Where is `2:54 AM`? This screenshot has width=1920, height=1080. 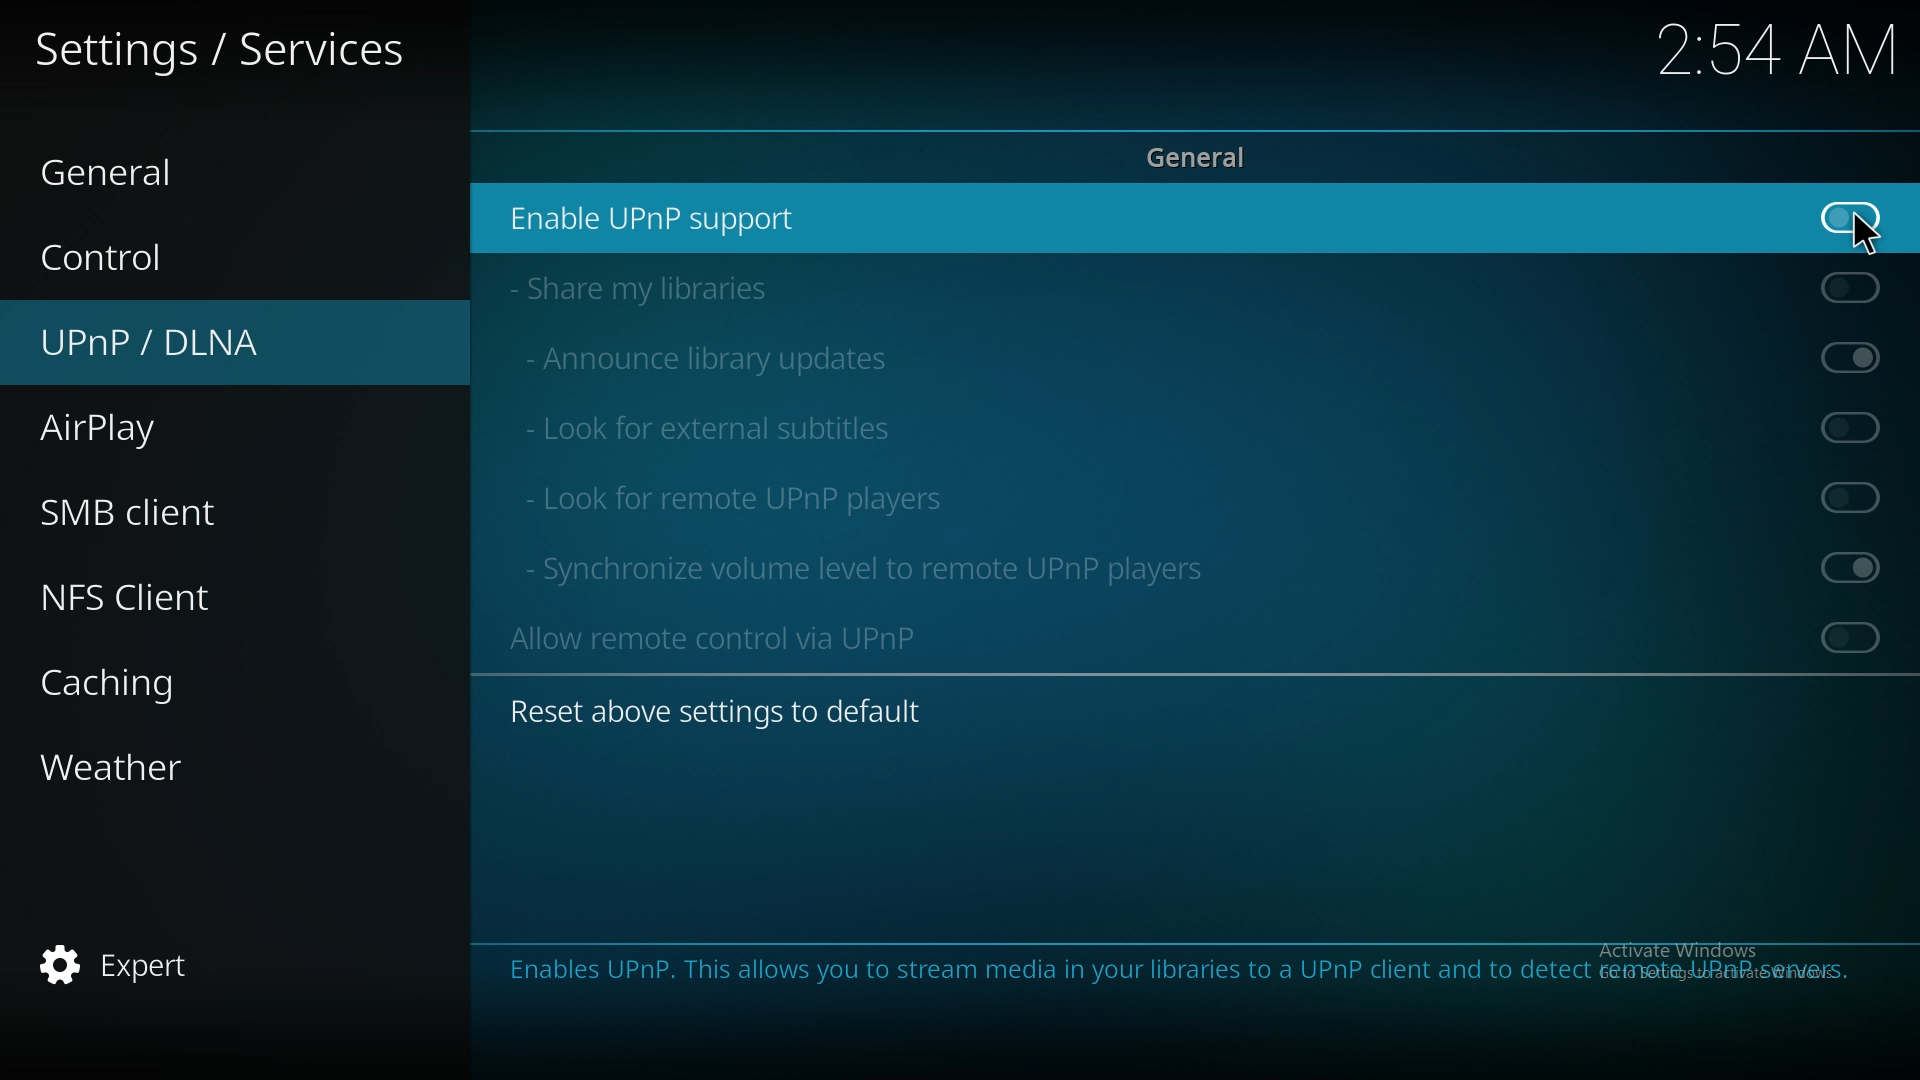 2:54 AM is located at coordinates (1772, 57).